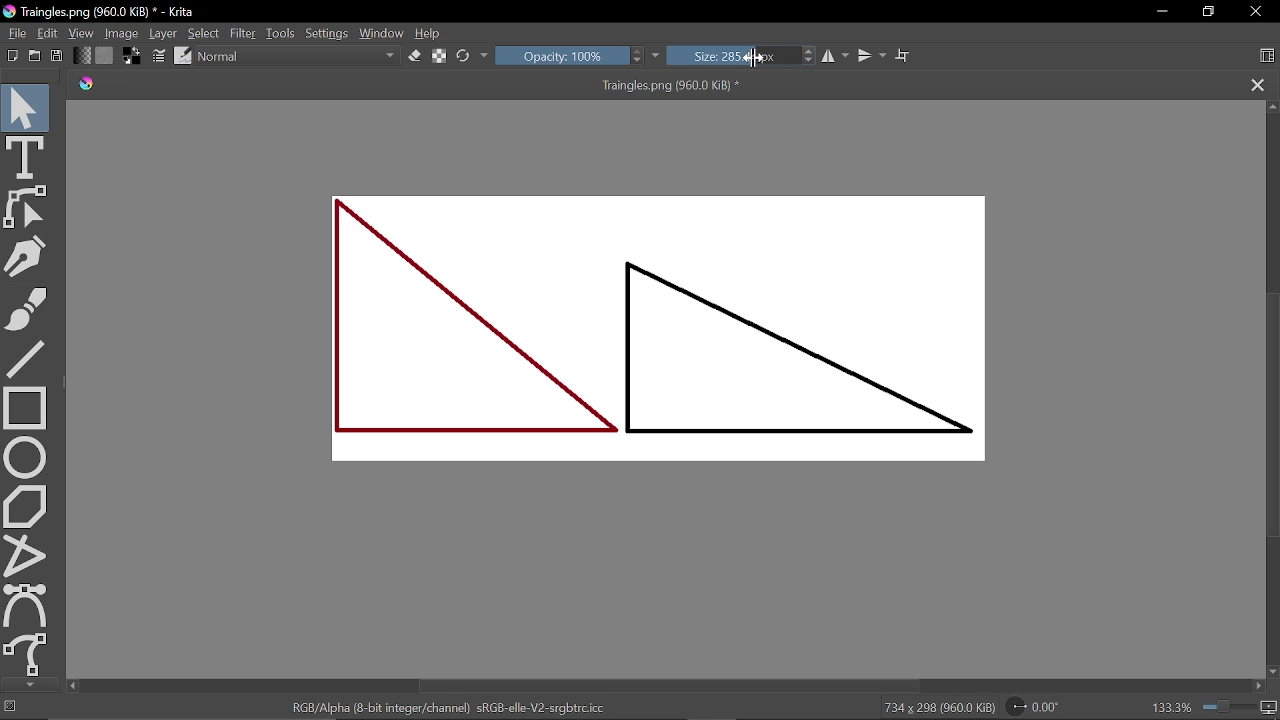 The width and height of the screenshot is (1280, 720). What do you see at coordinates (35, 311) in the screenshot?
I see `Freehand brush tool` at bounding box center [35, 311].